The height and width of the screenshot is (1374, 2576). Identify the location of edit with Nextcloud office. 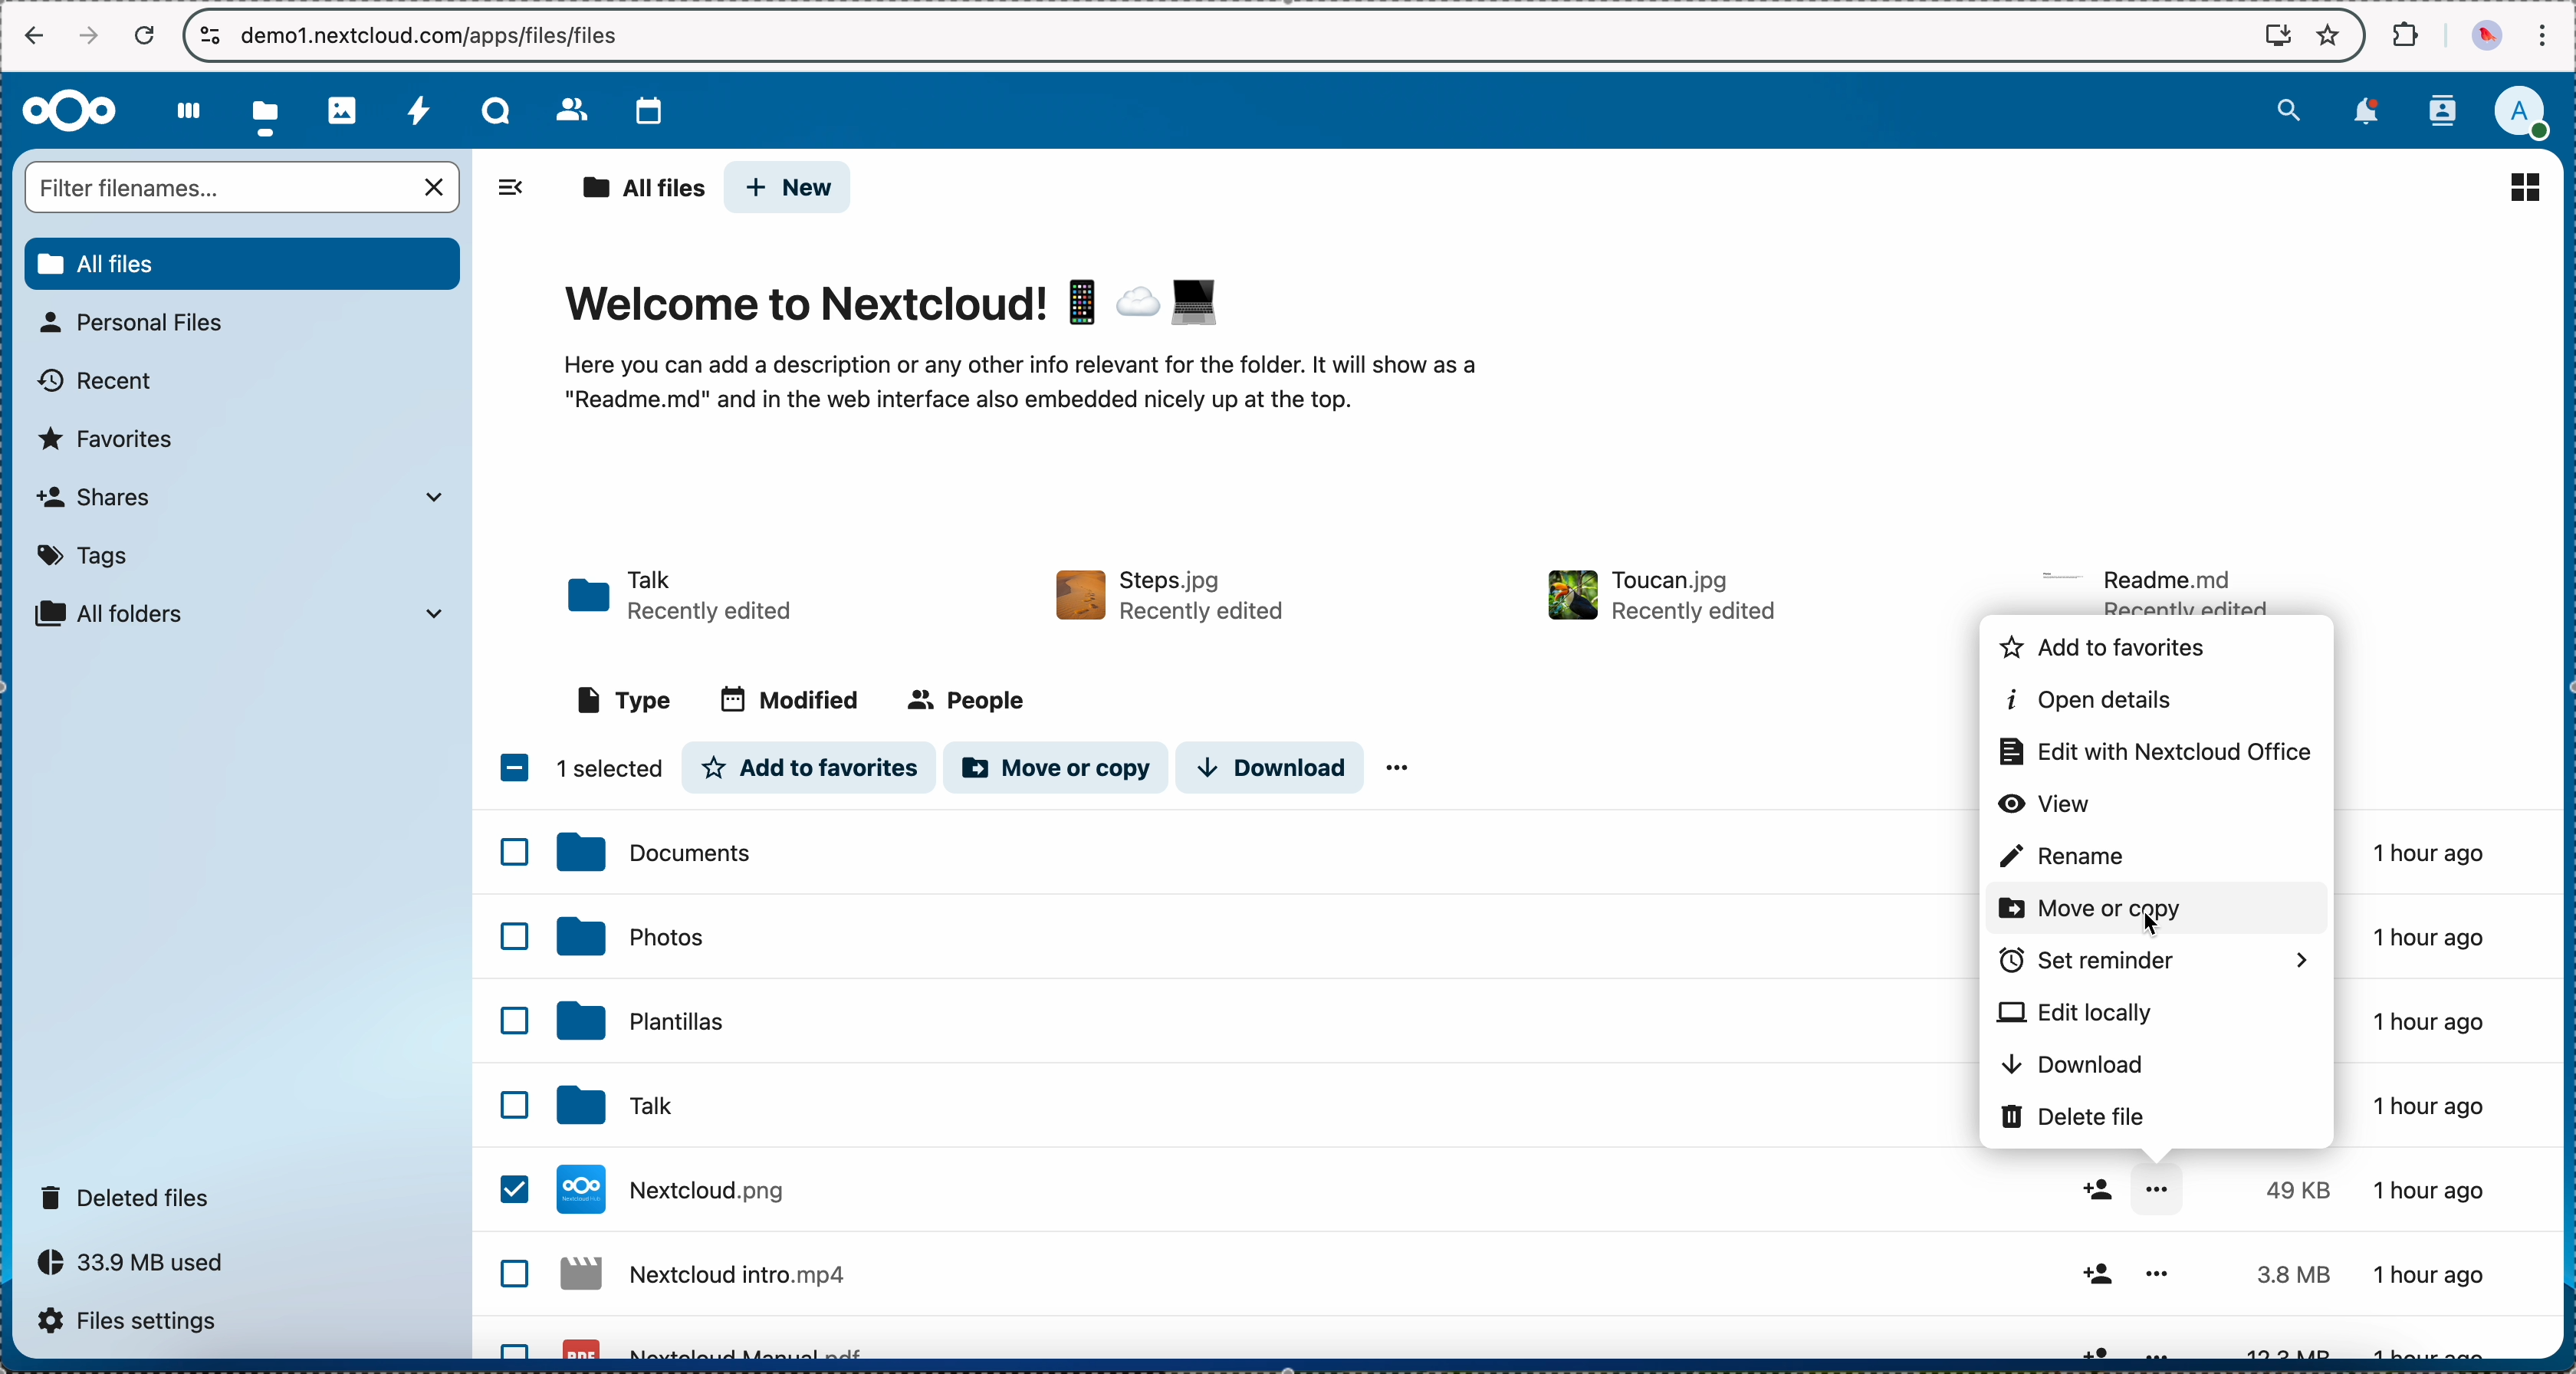
(2158, 752).